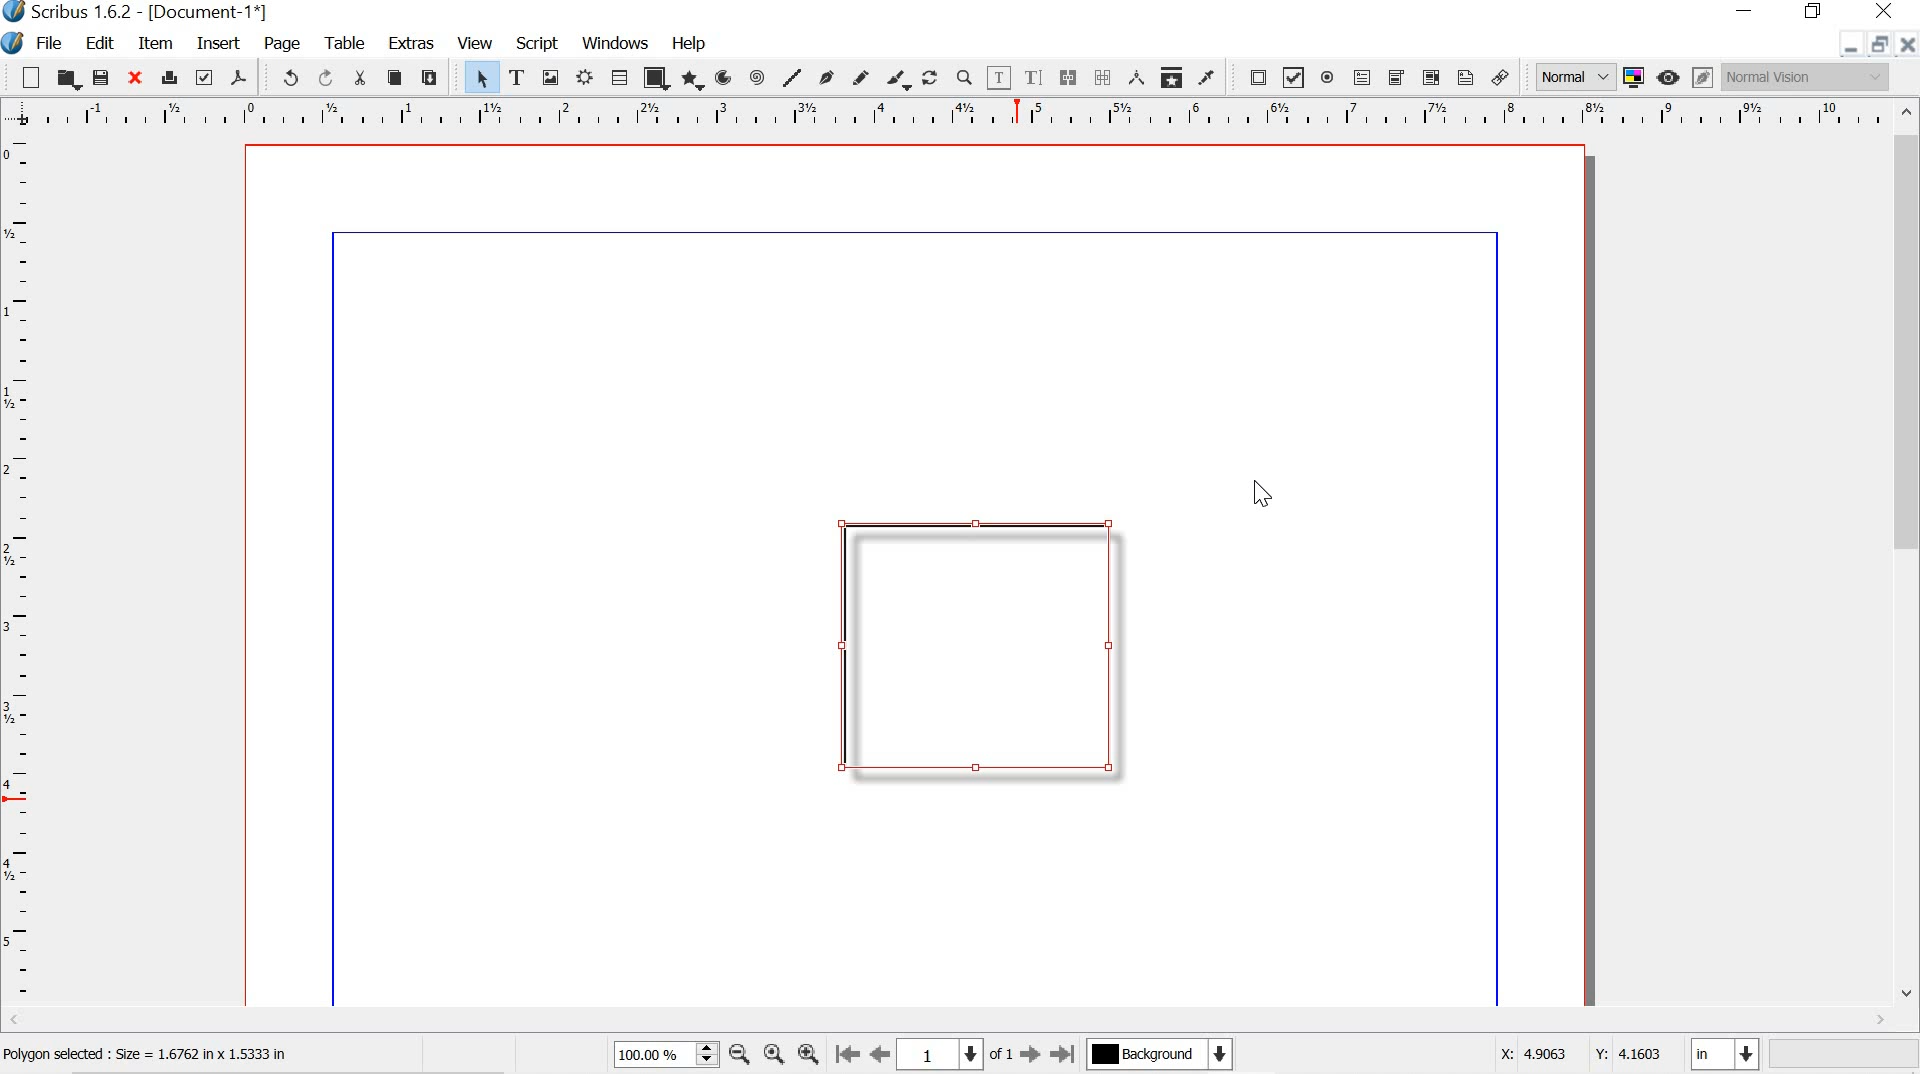 This screenshot has width=1920, height=1074. Describe the element at coordinates (1206, 78) in the screenshot. I see `eye dropper` at that location.